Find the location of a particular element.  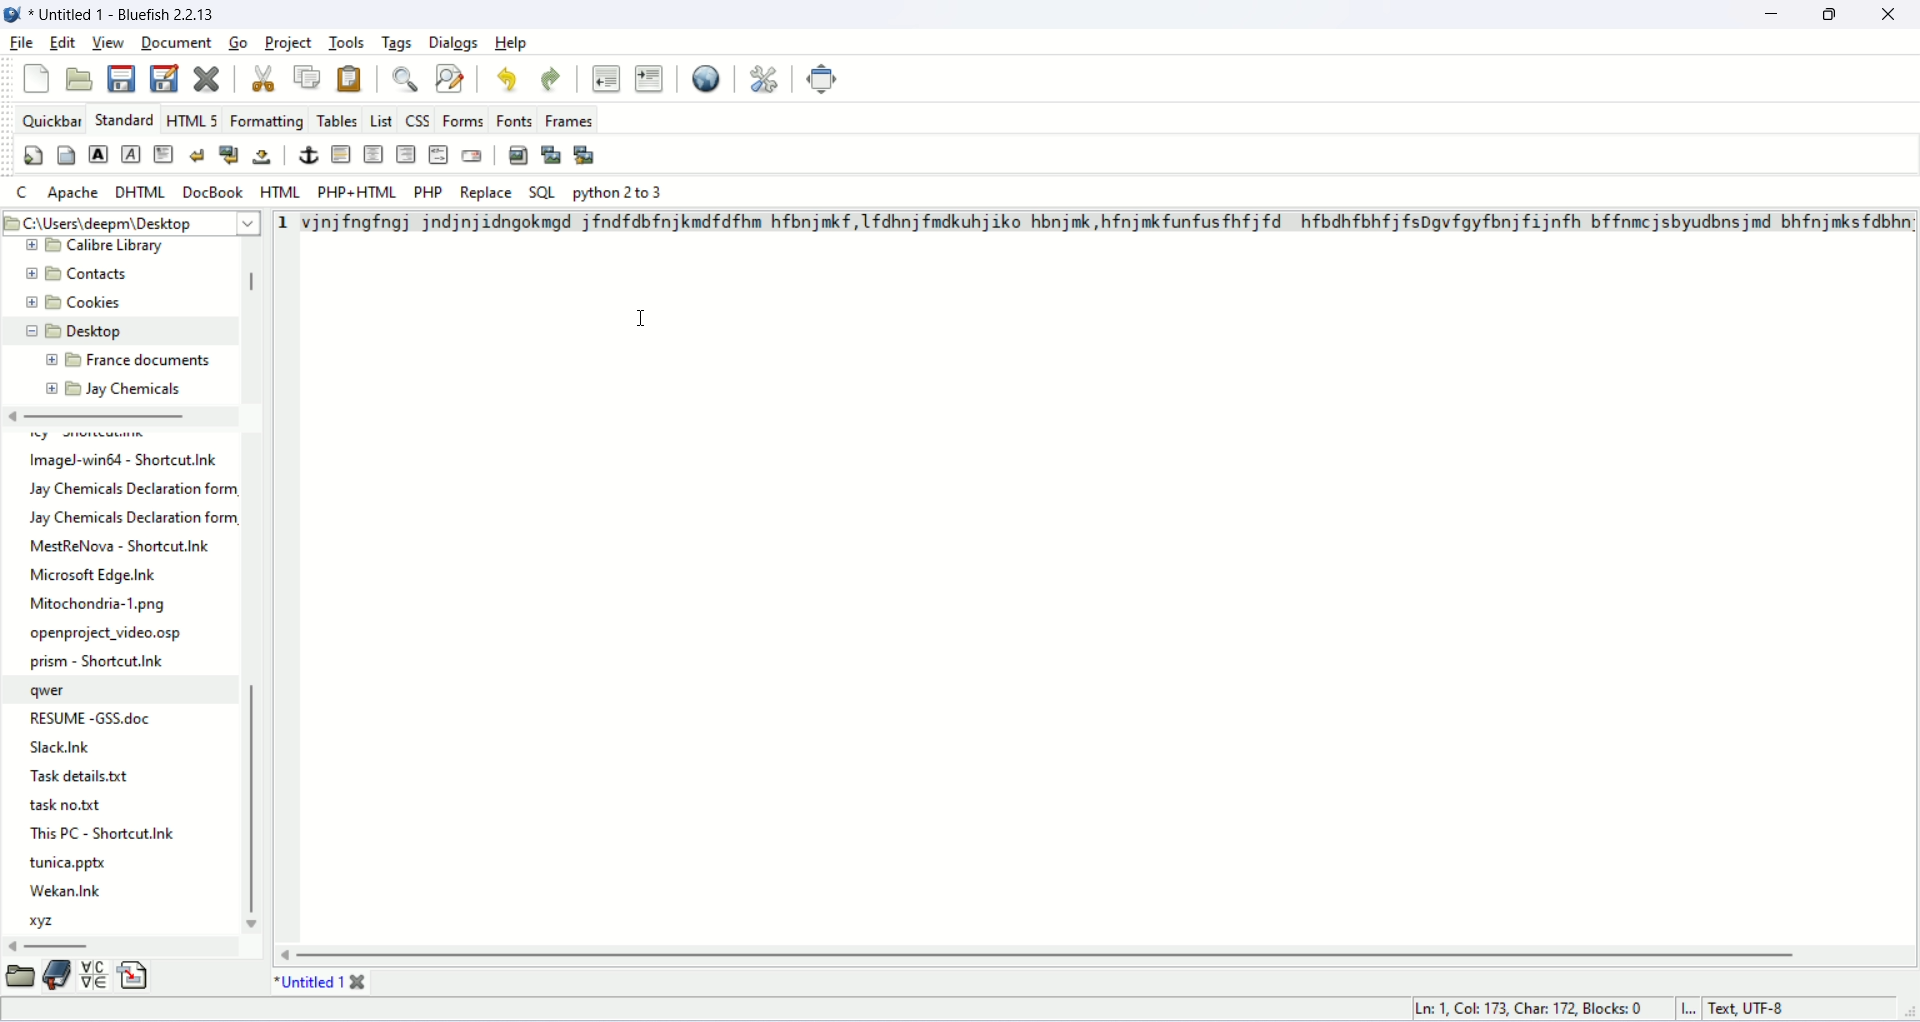

PHP+HTML is located at coordinates (352, 192).